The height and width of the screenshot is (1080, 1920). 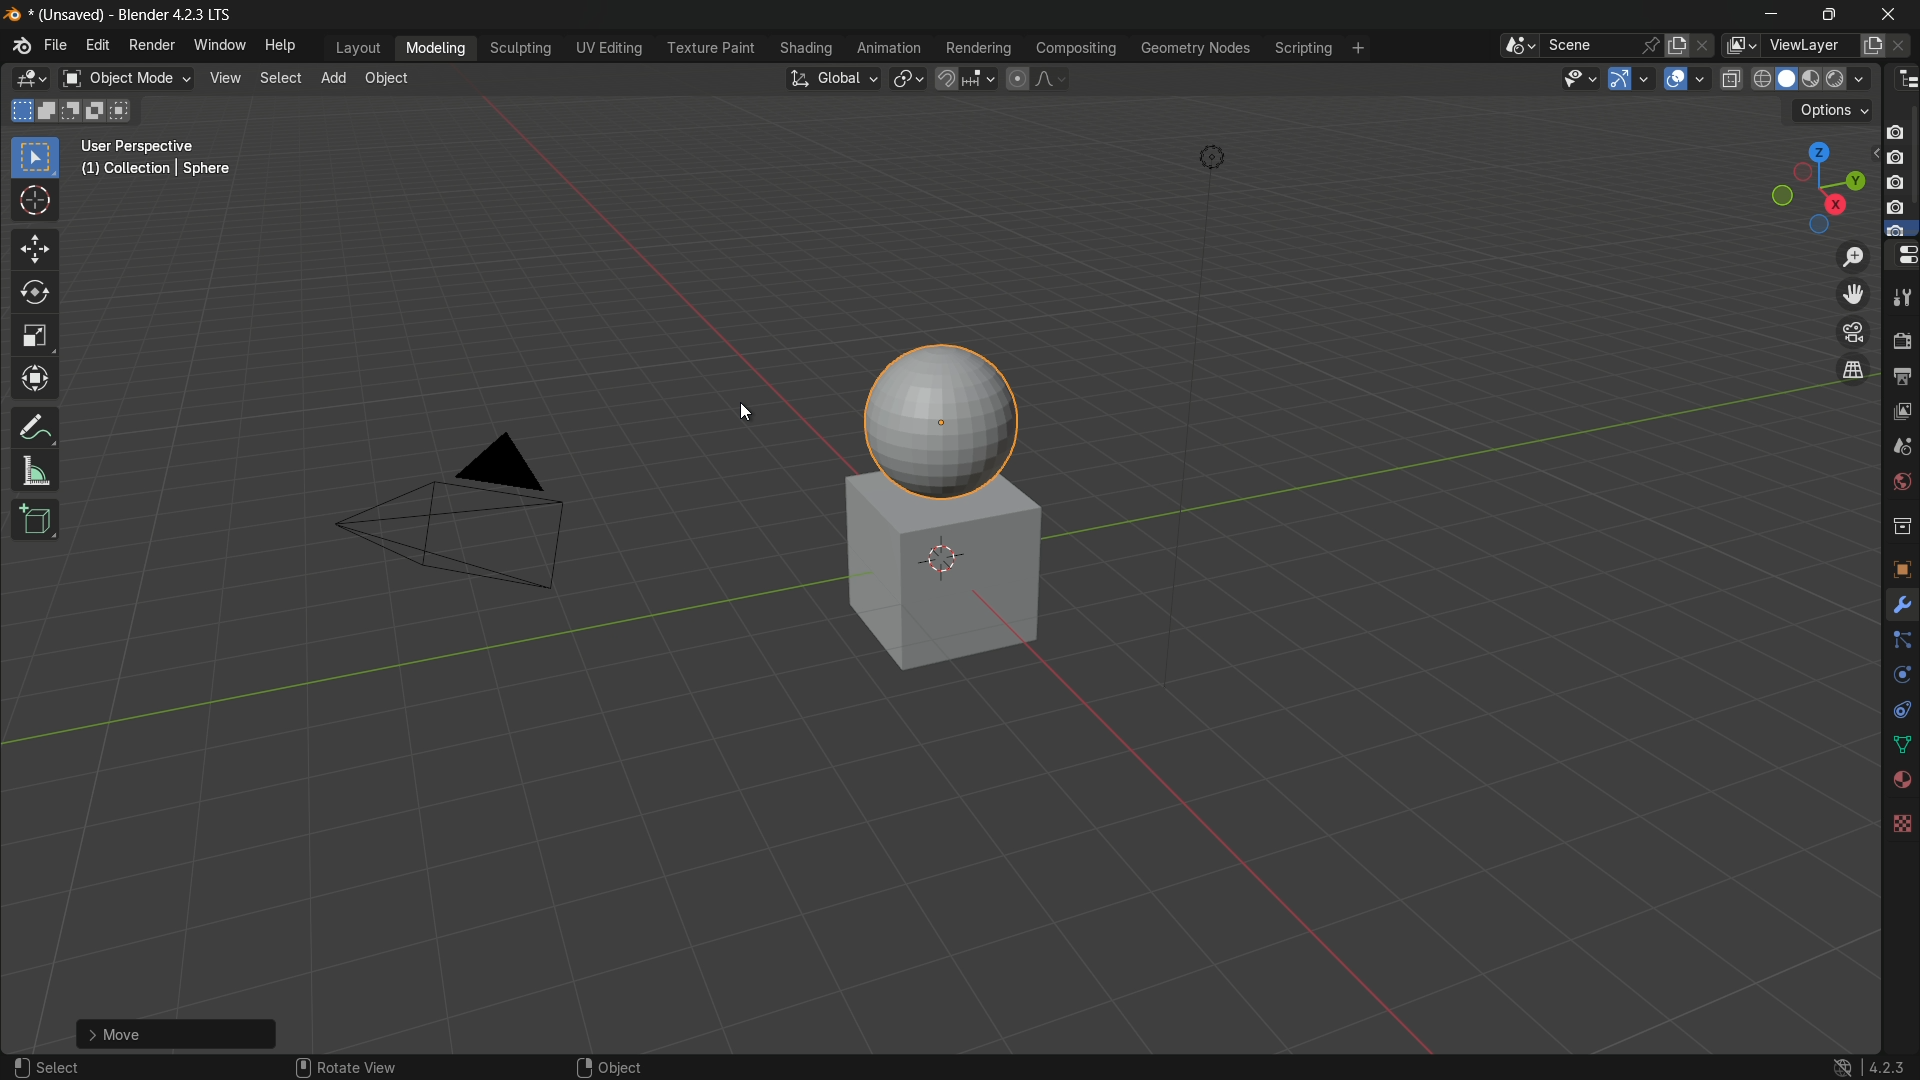 I want to click on switch mode, so click(x=124, y=78).